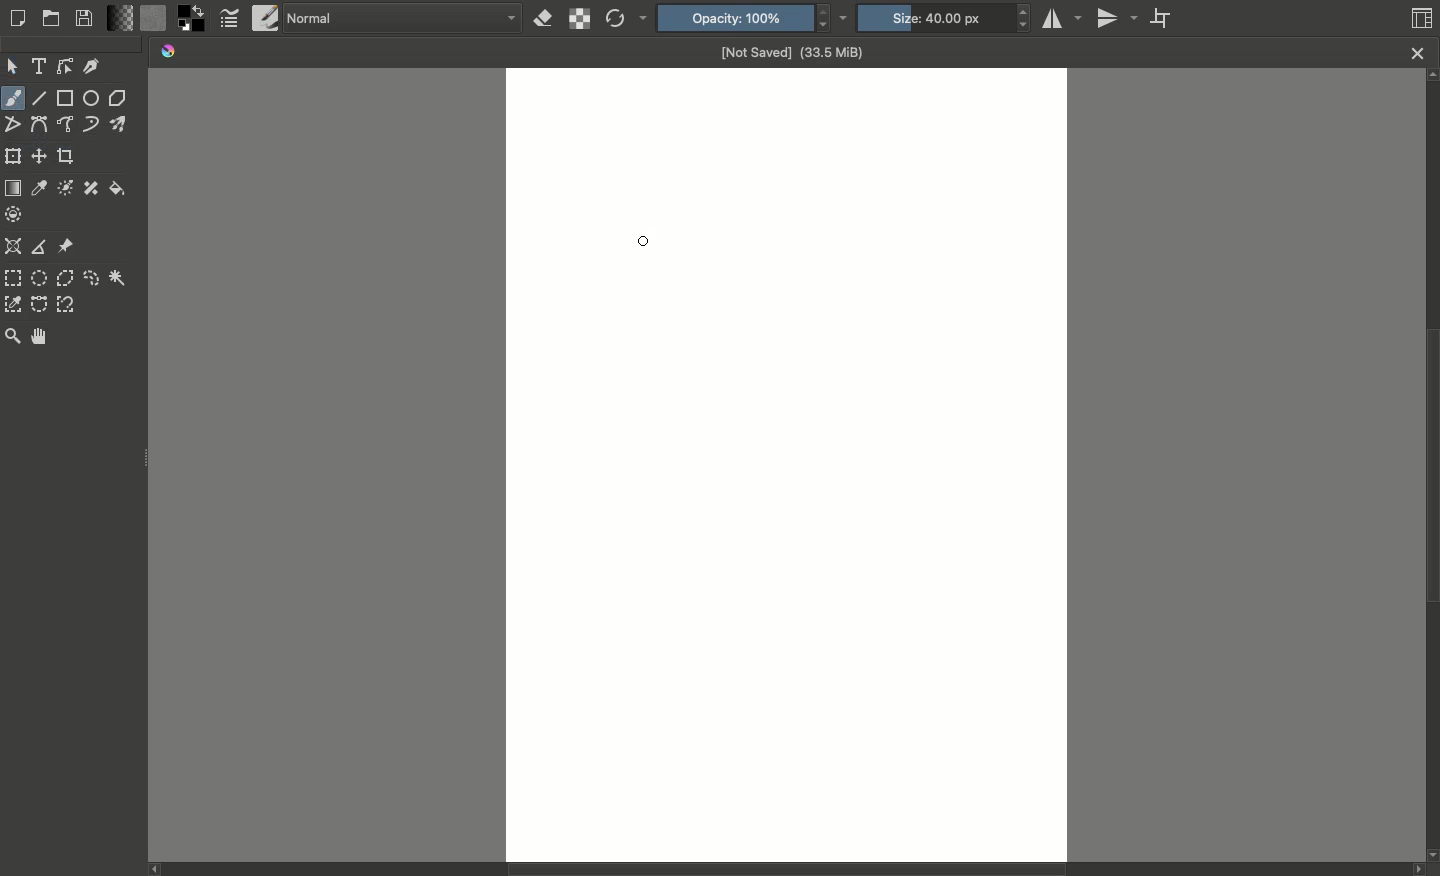  What do you see at coordinates (1431, 853) in the screenshot?
I see `scroll down` at bounding box center [1431, 853].